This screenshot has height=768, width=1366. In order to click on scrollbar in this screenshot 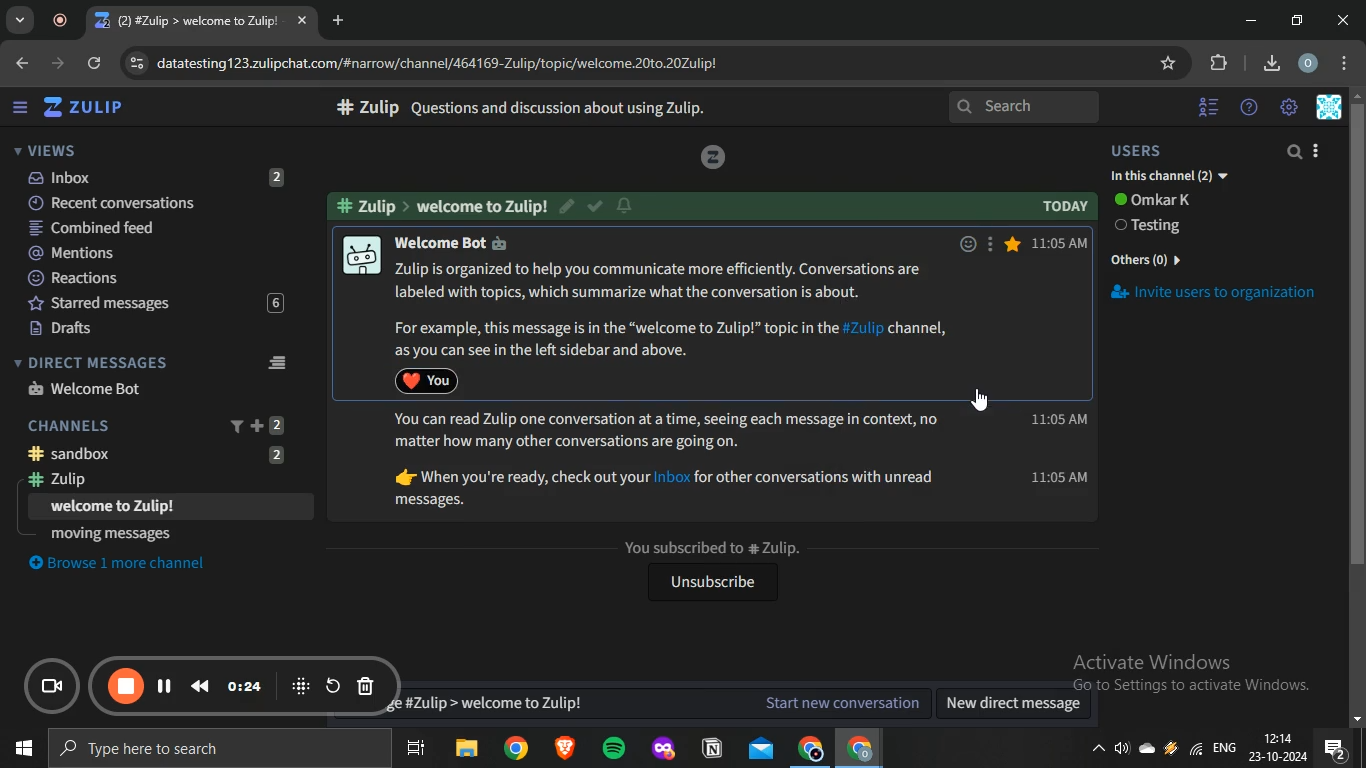, I will do `click(1357, 411)`.